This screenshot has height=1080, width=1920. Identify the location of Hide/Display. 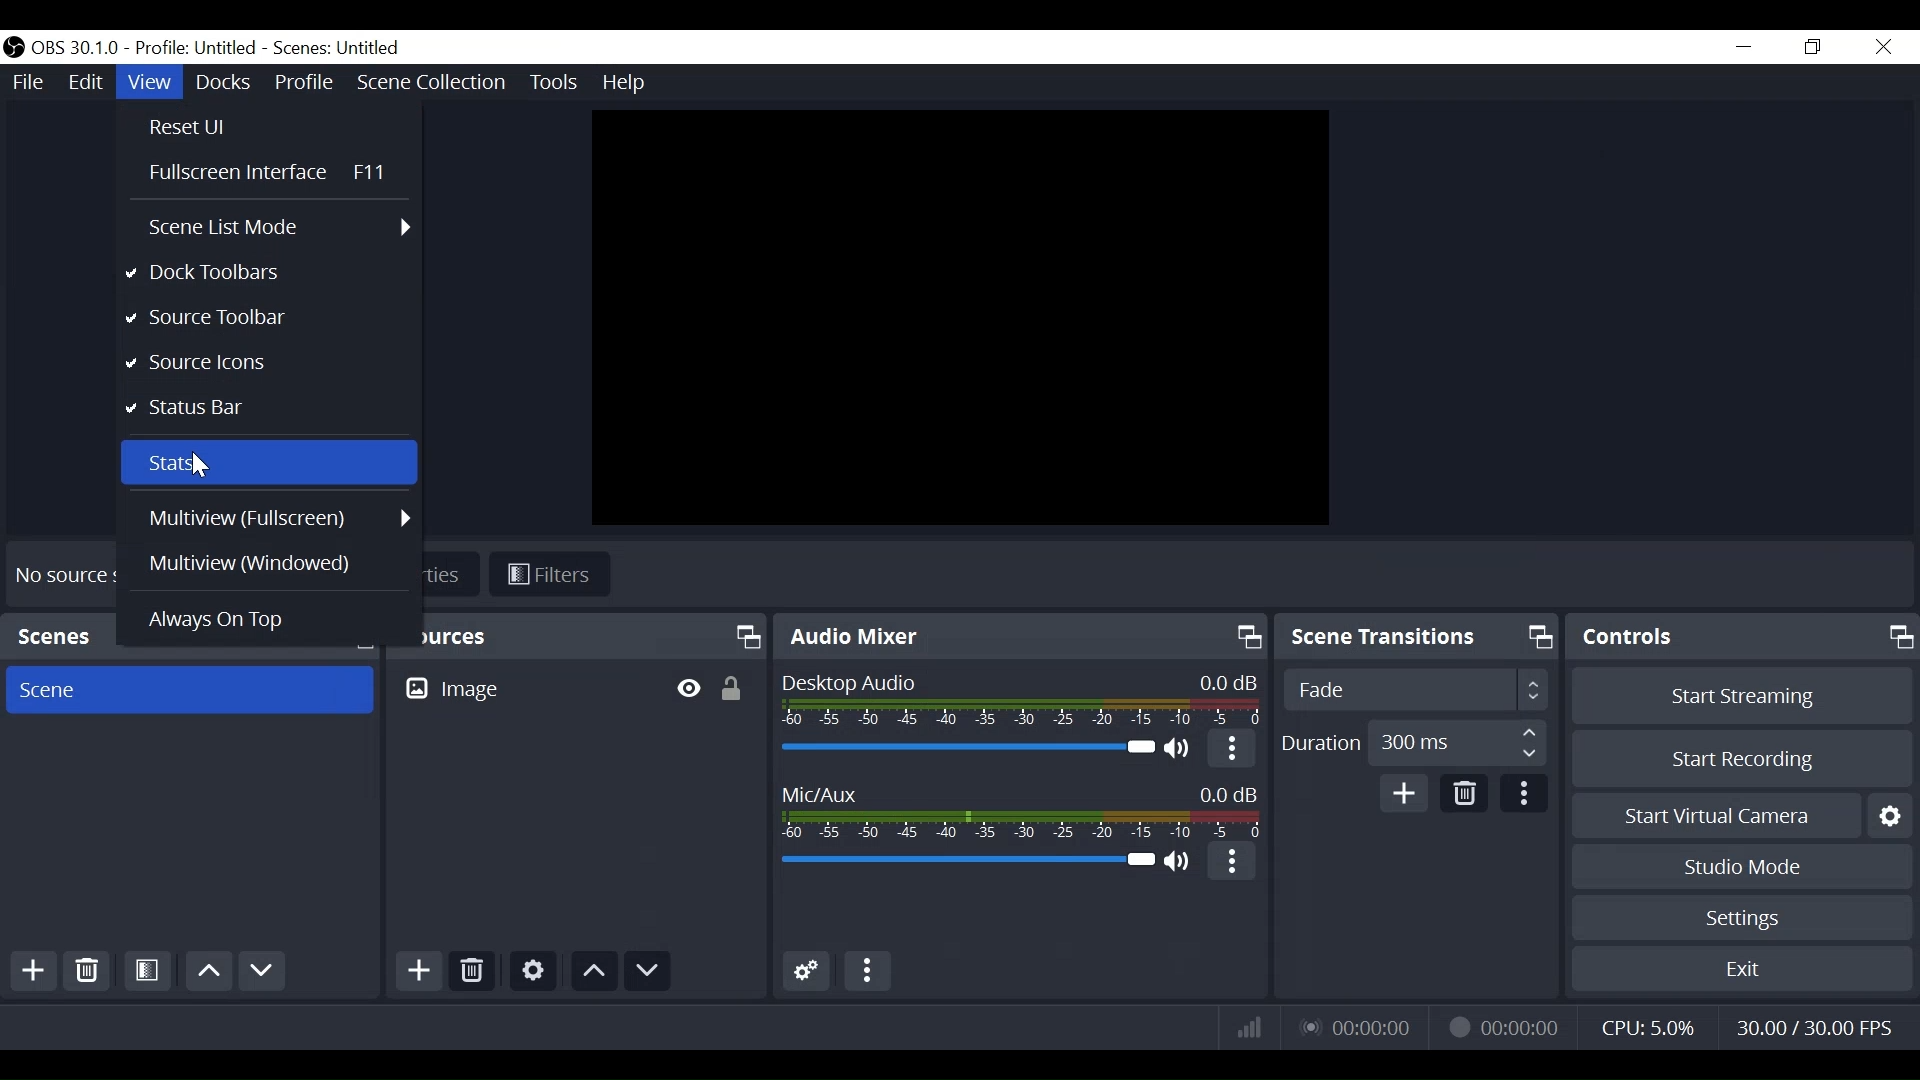
(687, 685).